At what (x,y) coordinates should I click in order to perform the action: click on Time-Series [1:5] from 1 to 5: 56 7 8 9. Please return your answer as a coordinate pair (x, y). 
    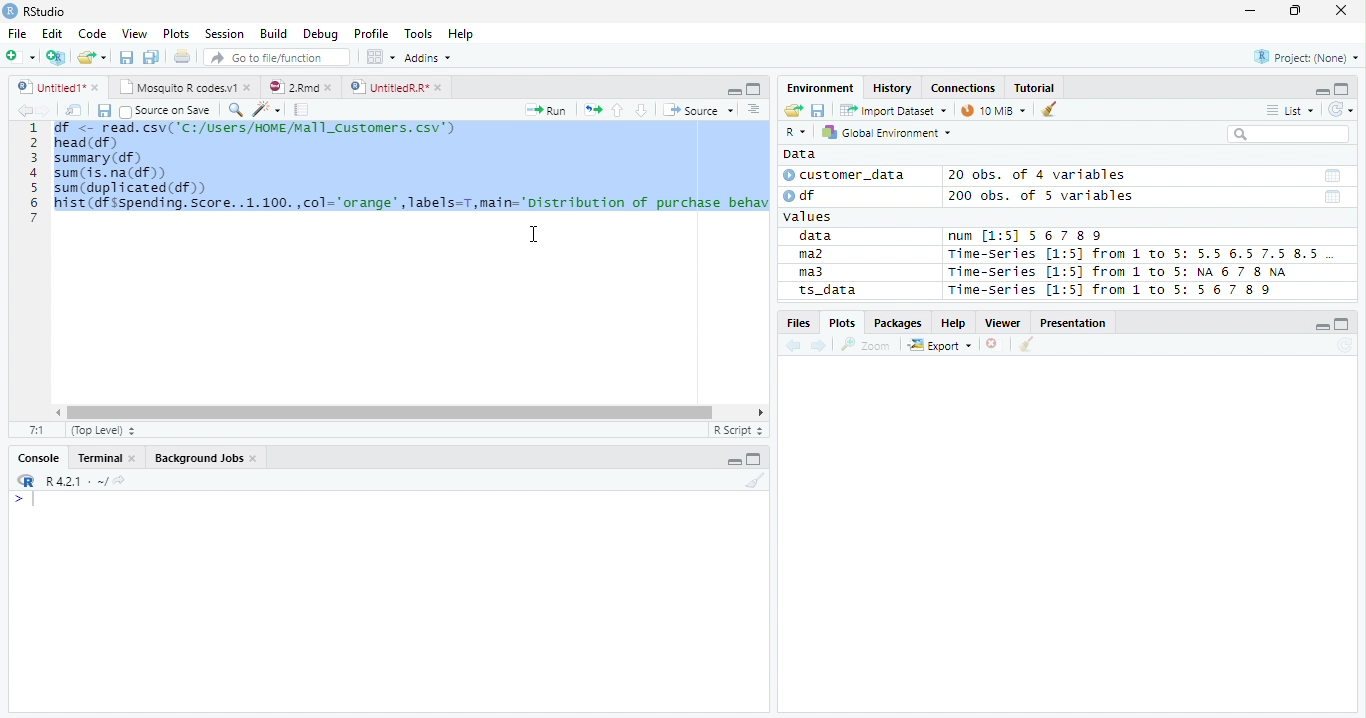
    Looking at the image, I should click on (1112, 290).